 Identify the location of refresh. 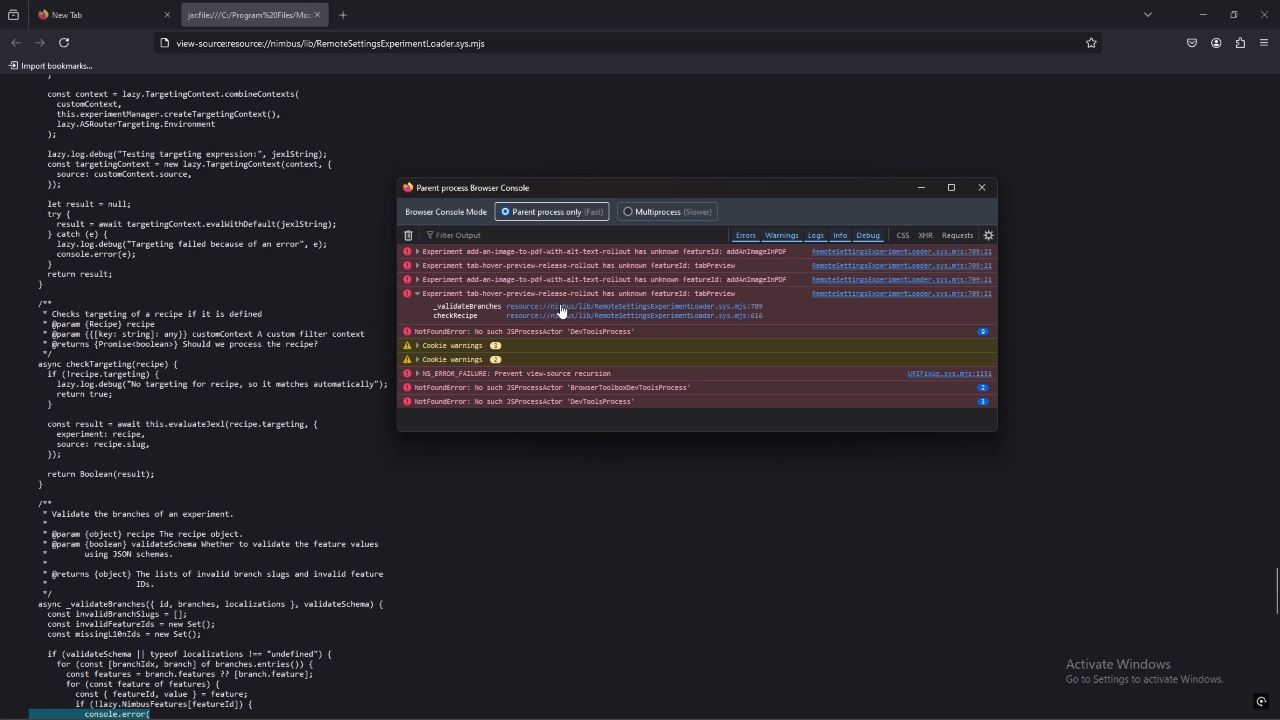
(66, 43).